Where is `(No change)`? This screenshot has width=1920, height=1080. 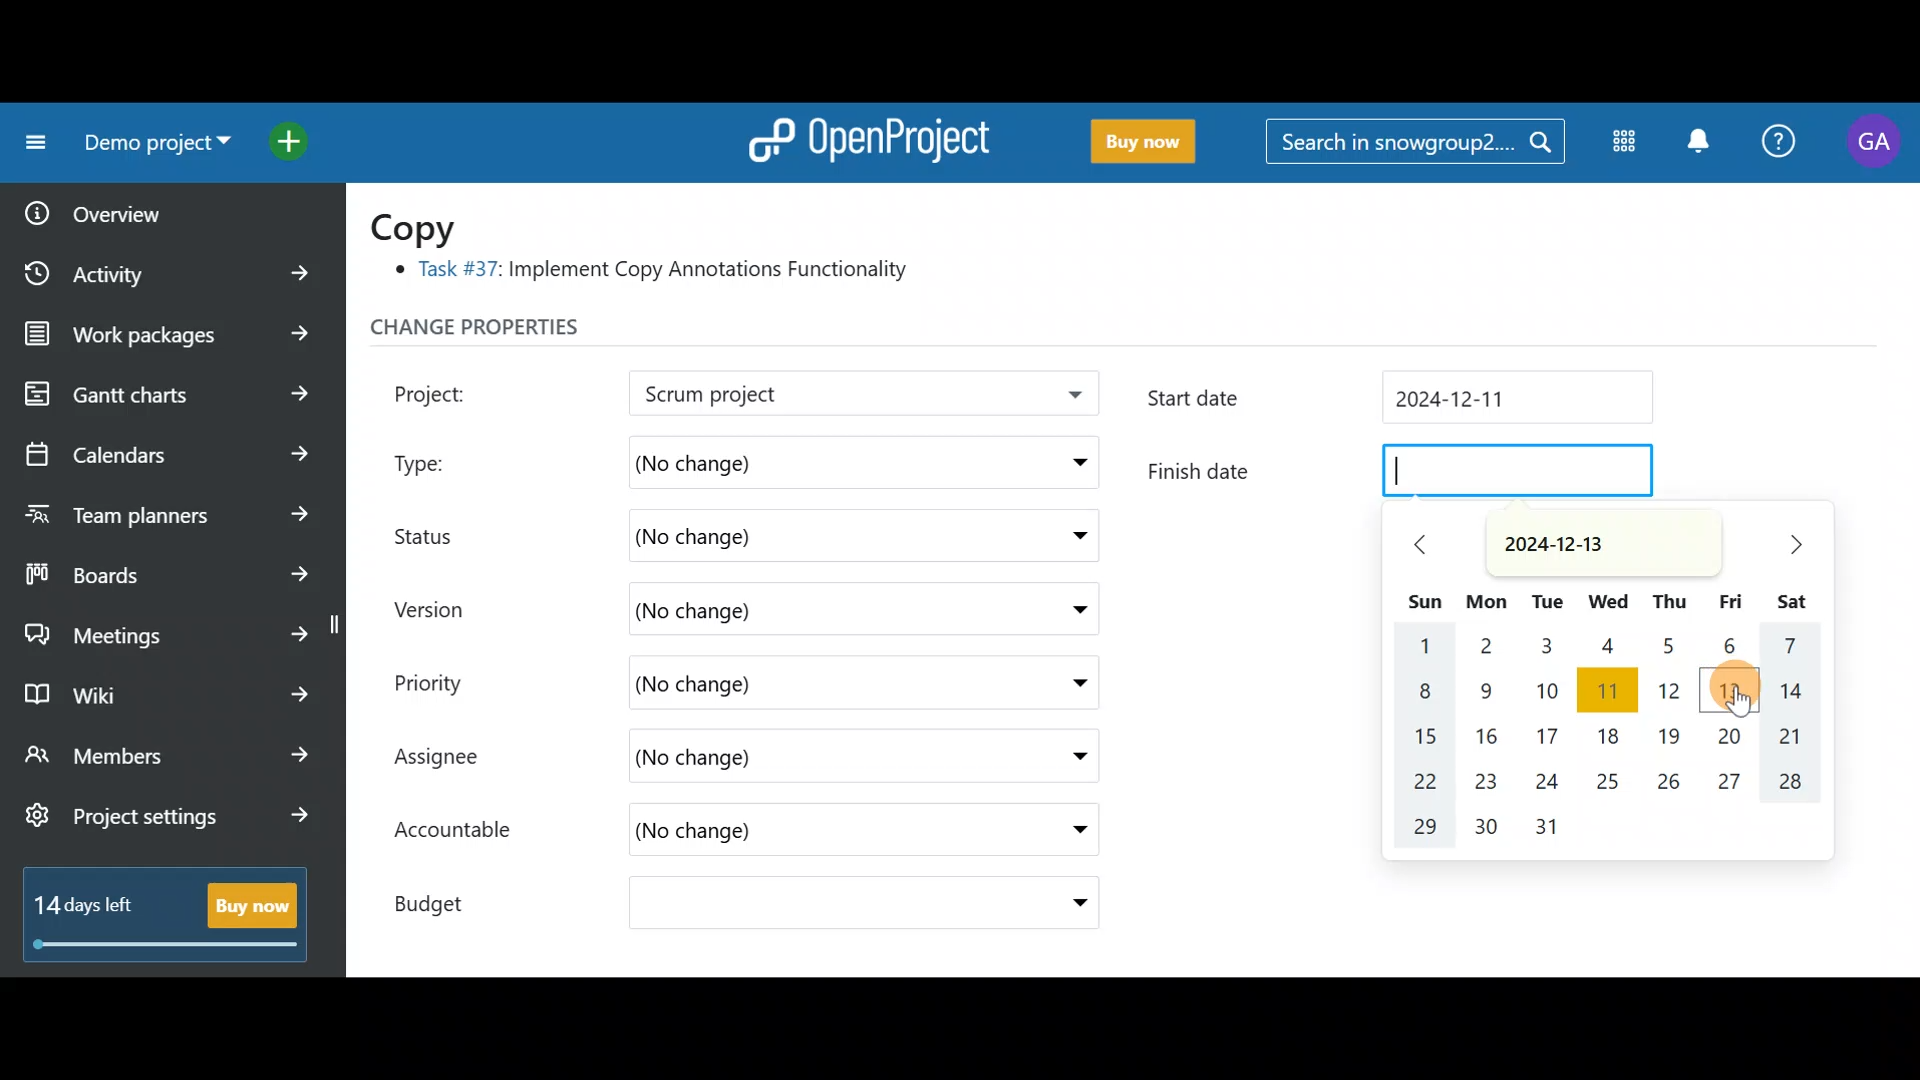
(No change) is located at coordinates (791, 459).